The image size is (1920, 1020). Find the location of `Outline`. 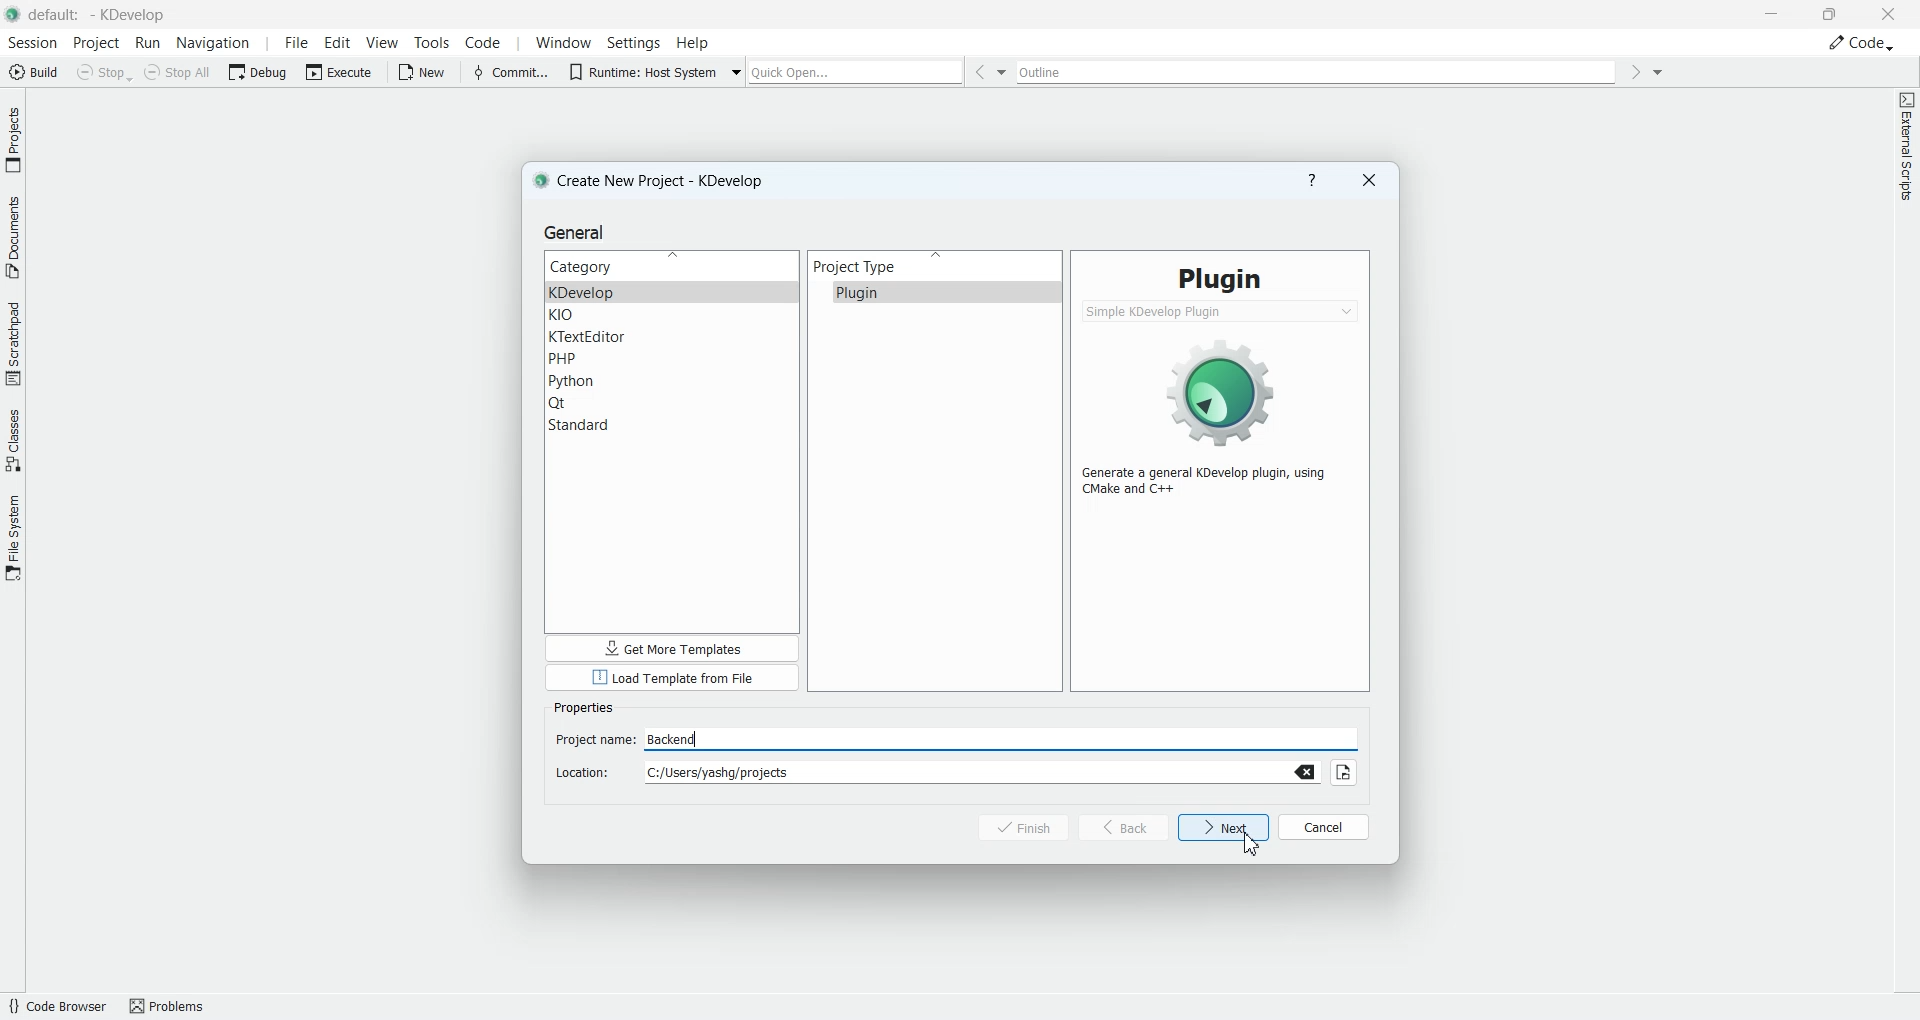

Outline is located at coordinates (1320, 72).